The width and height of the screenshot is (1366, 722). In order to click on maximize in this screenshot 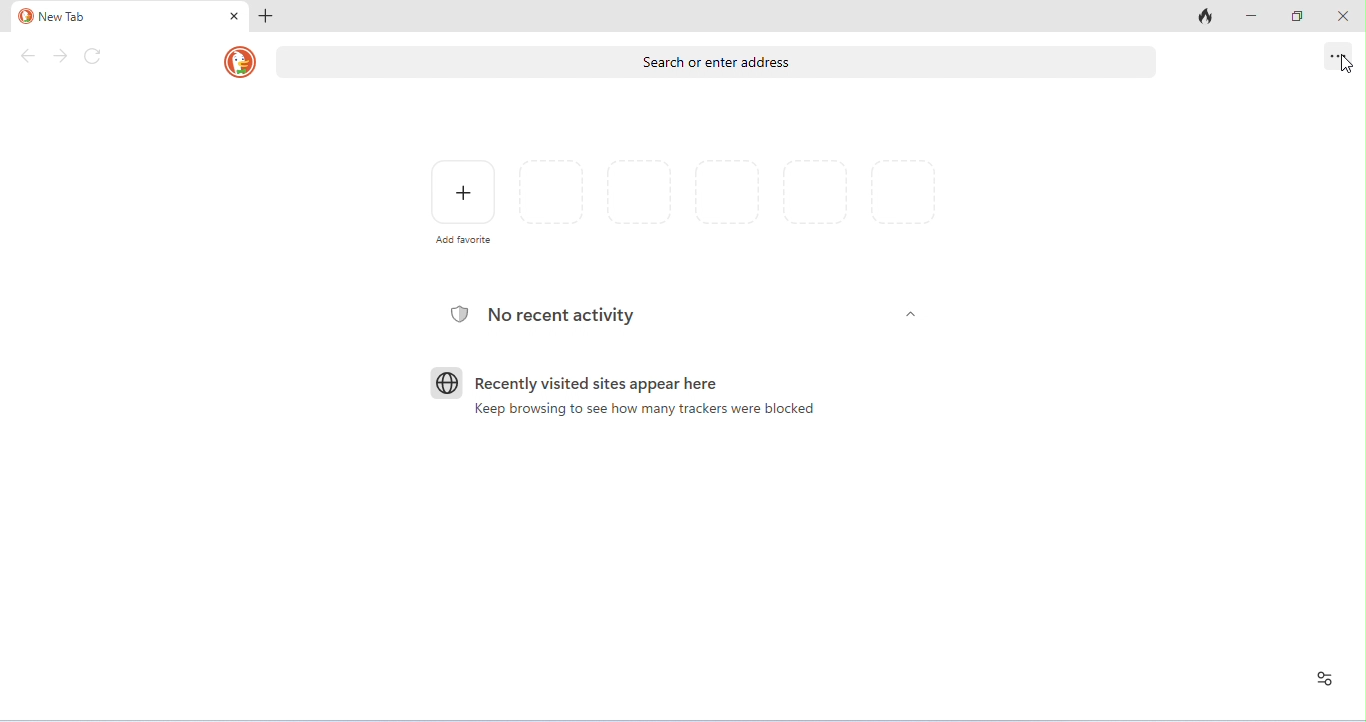, I will do `click(1297, 16)`.